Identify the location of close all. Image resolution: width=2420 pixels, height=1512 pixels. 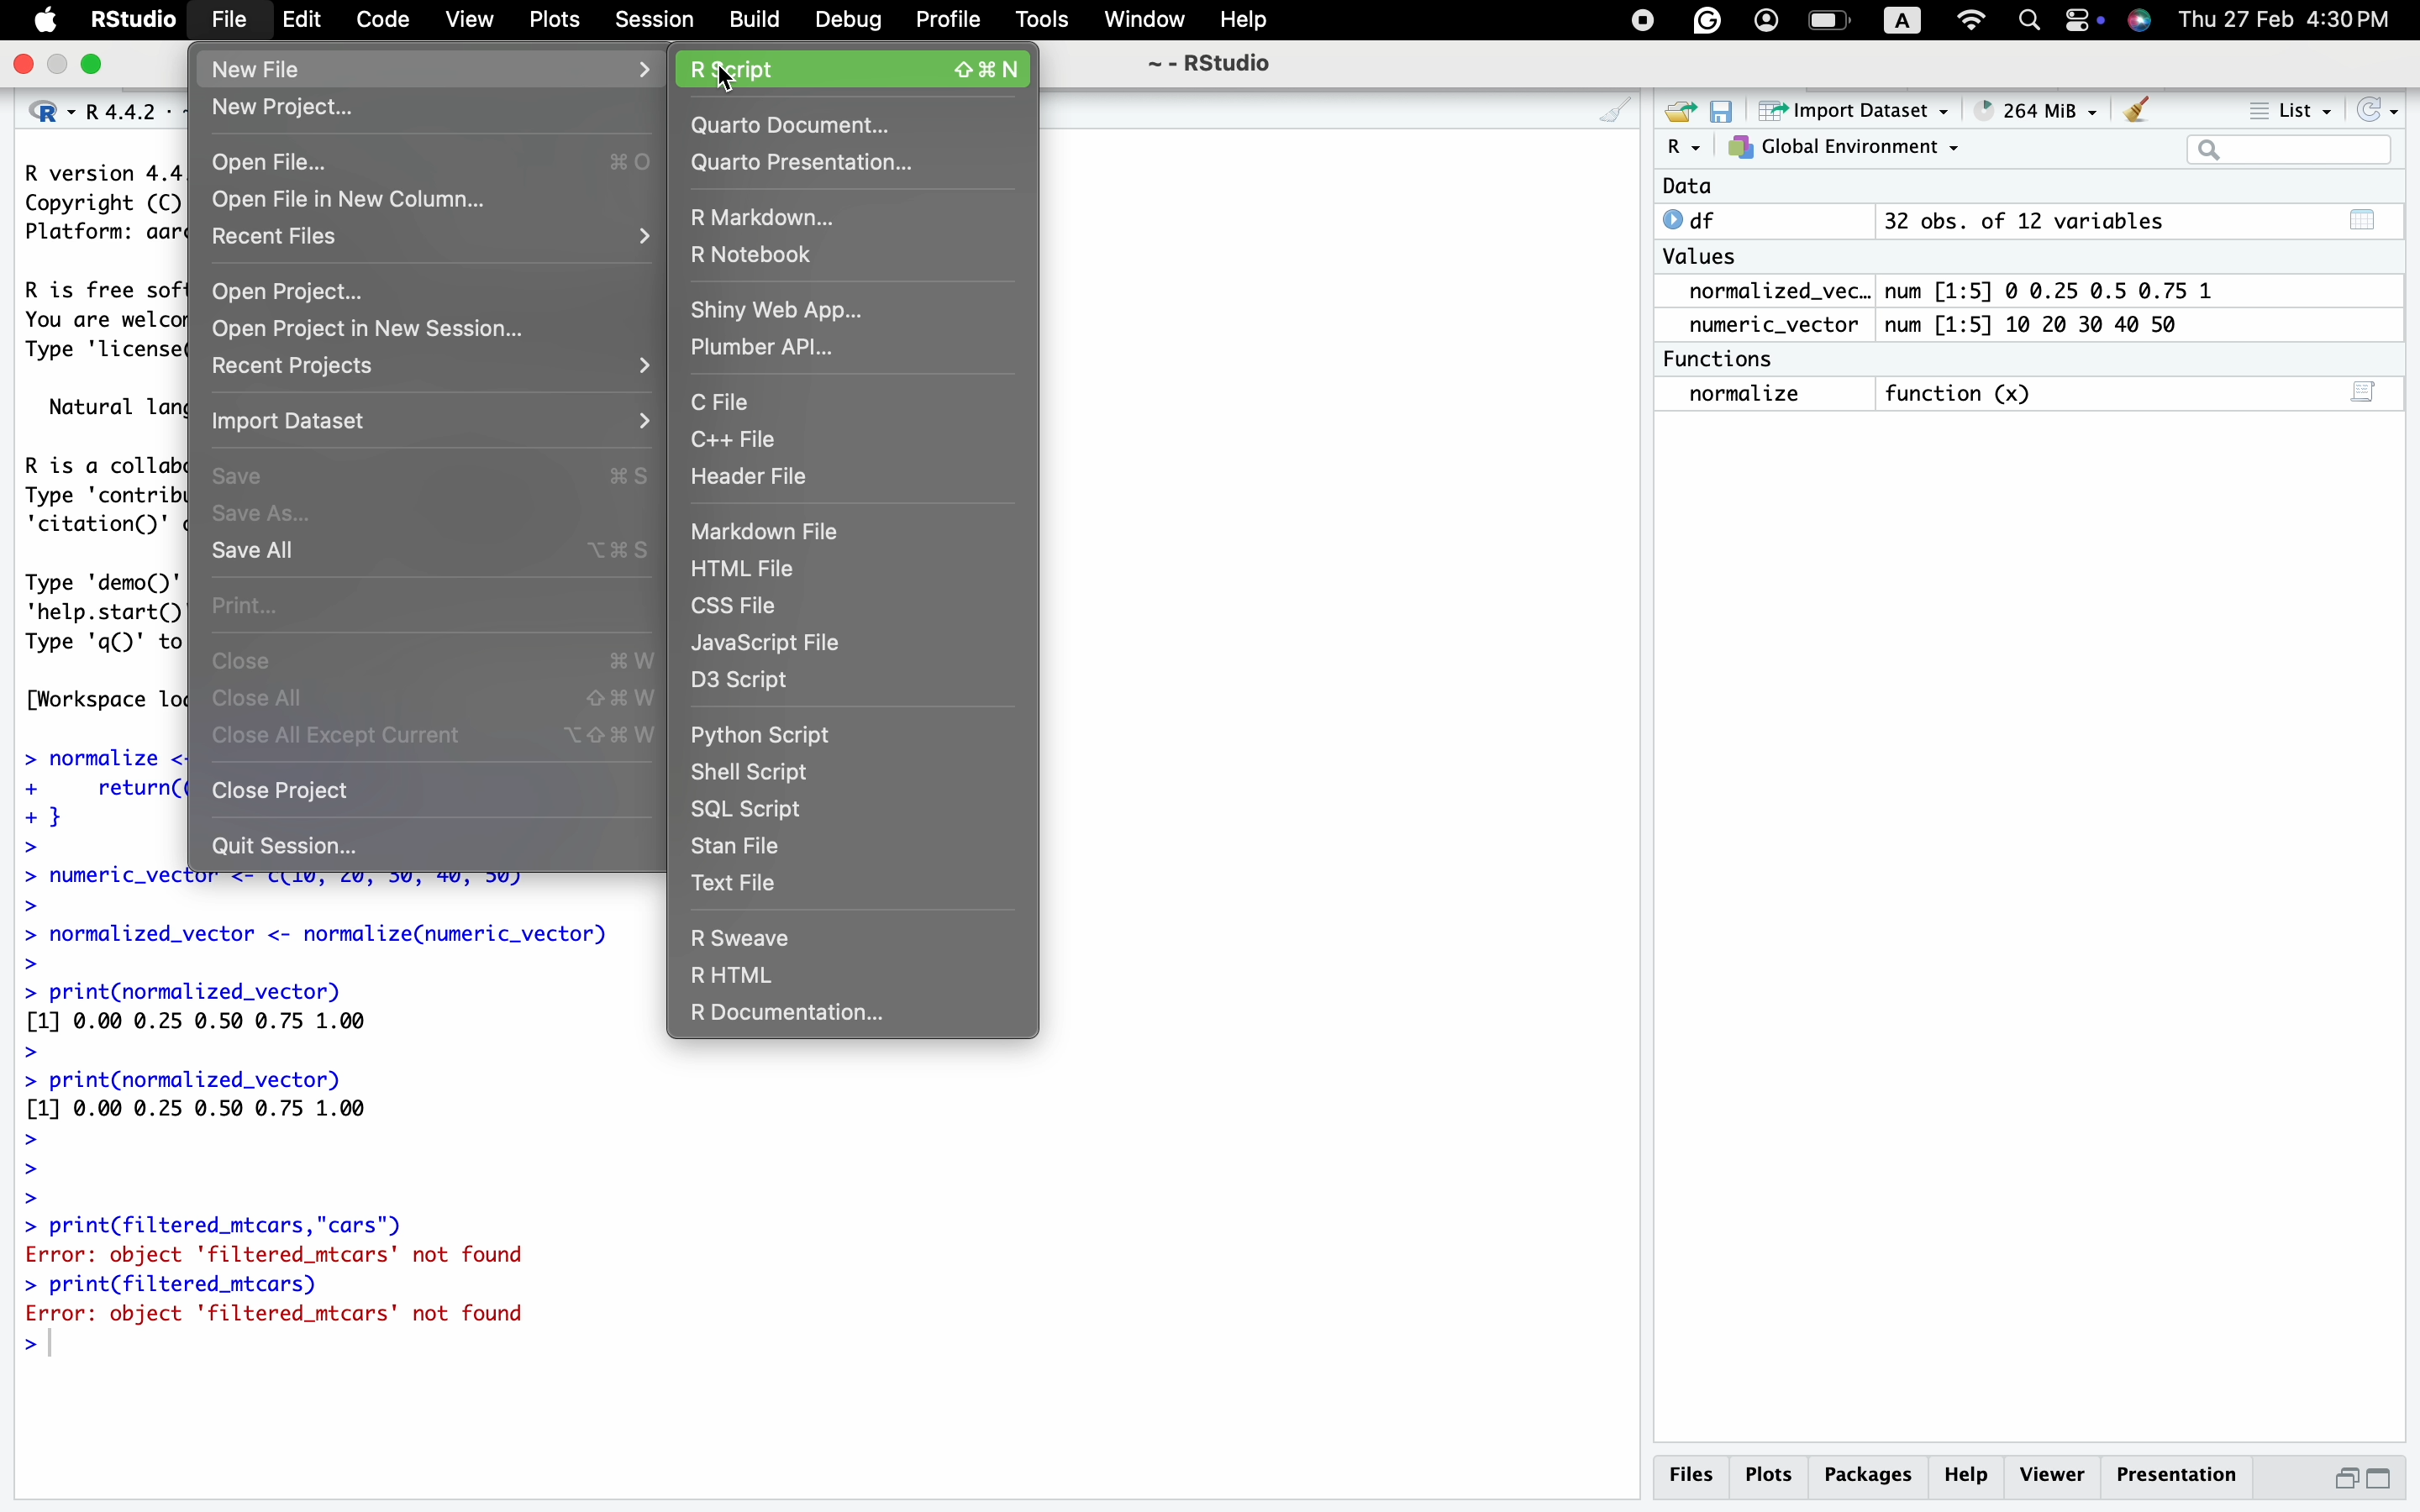
(441, 701).